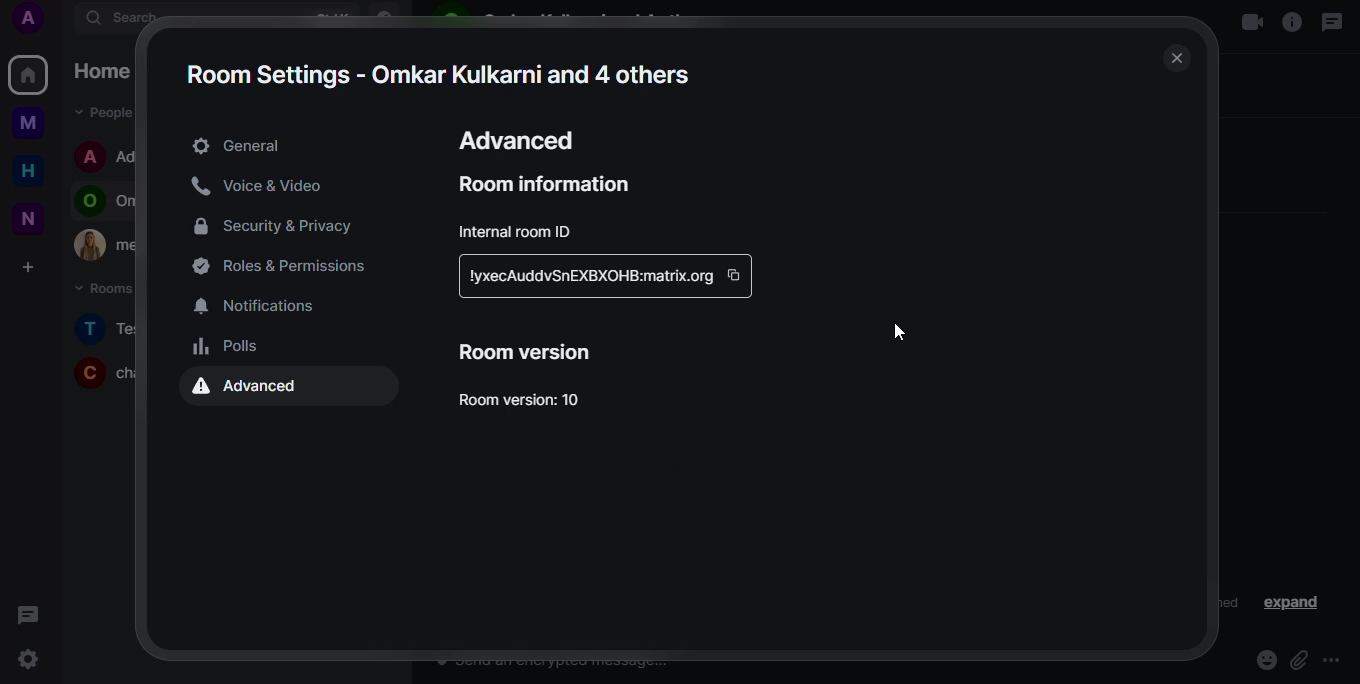 The image size is (1360, 684). I want to click on info, so click(1292, 20).